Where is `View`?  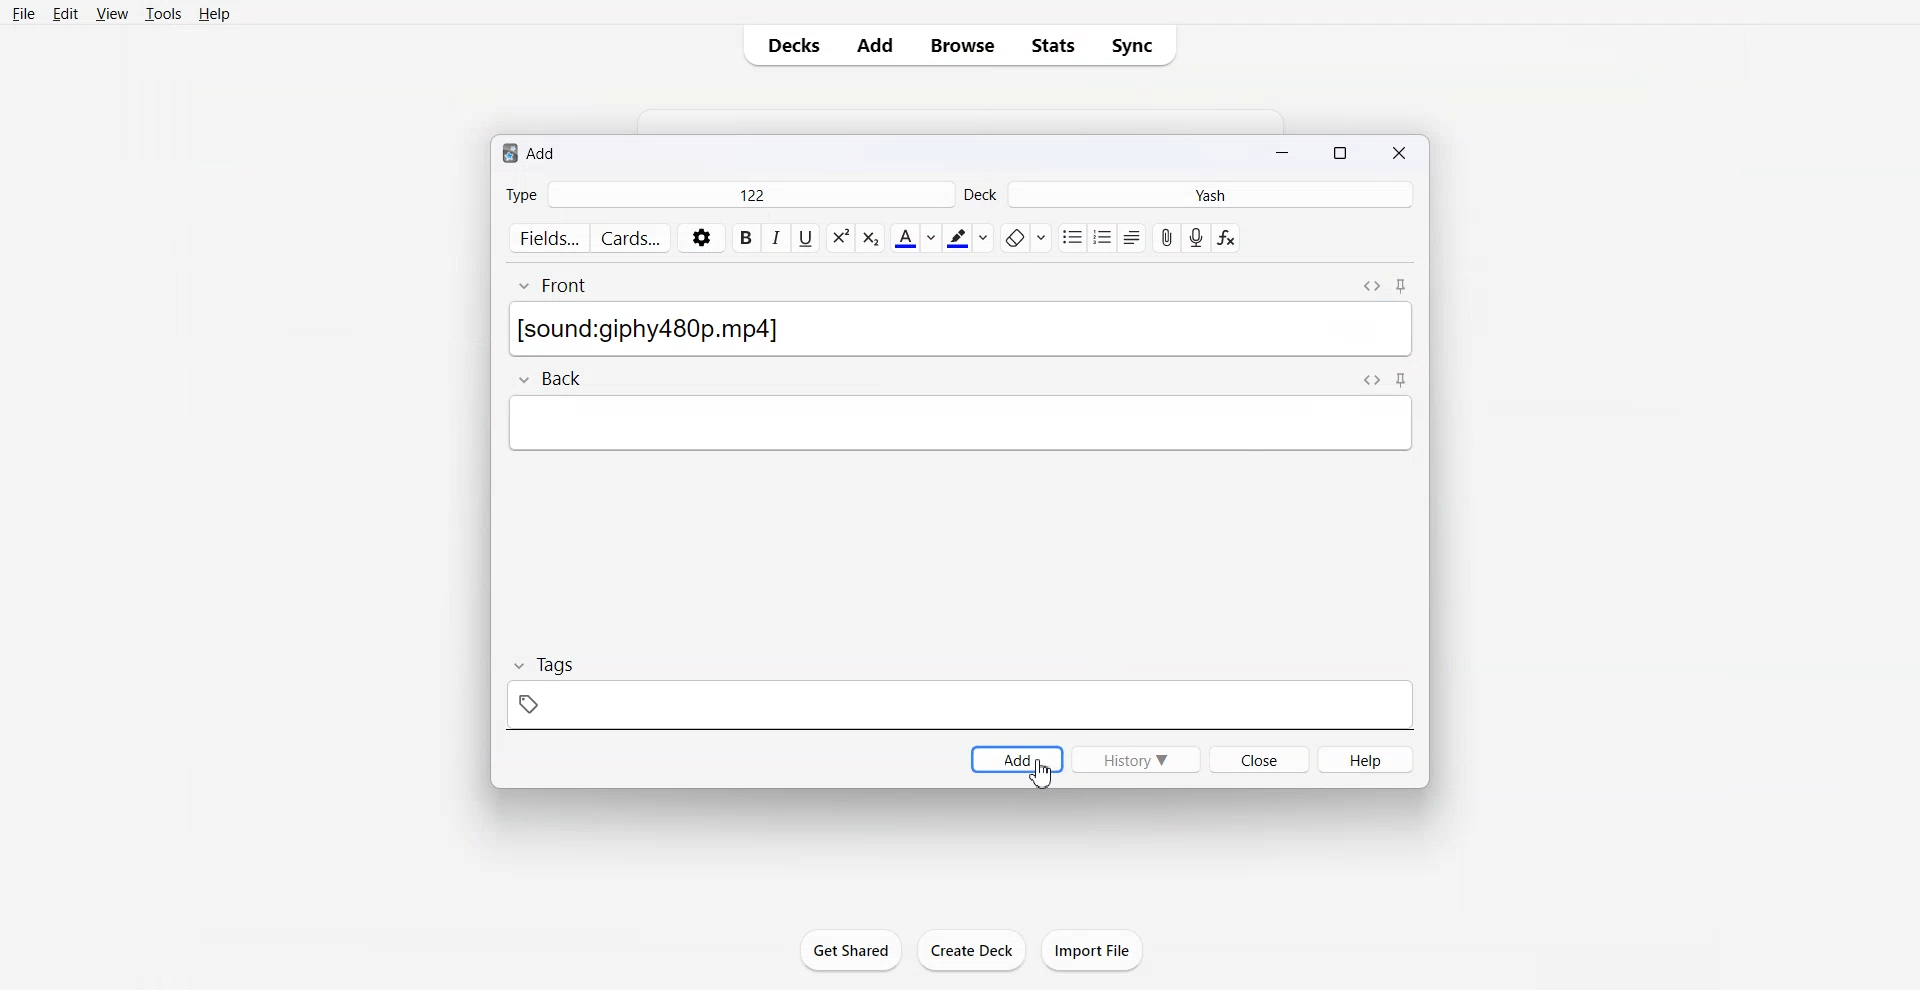 View is located at coordinates (111, 15).